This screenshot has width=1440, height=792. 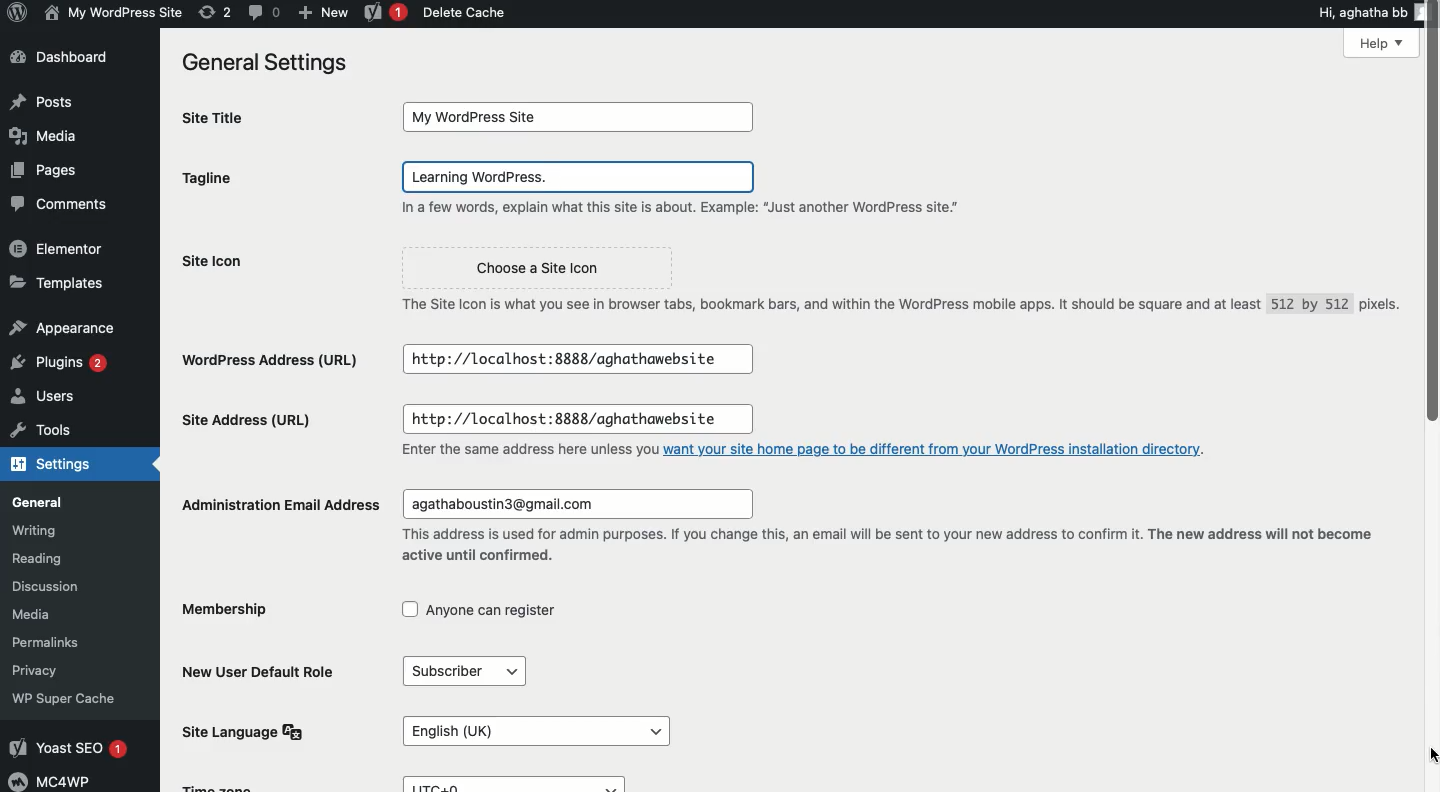 I want to click on The Site Icon is what you see in browser tabs, bookmark bars, and within the WordPress mobile apps. It should be square and at least 512 by 512 pixels., so click(x=892, y=303).